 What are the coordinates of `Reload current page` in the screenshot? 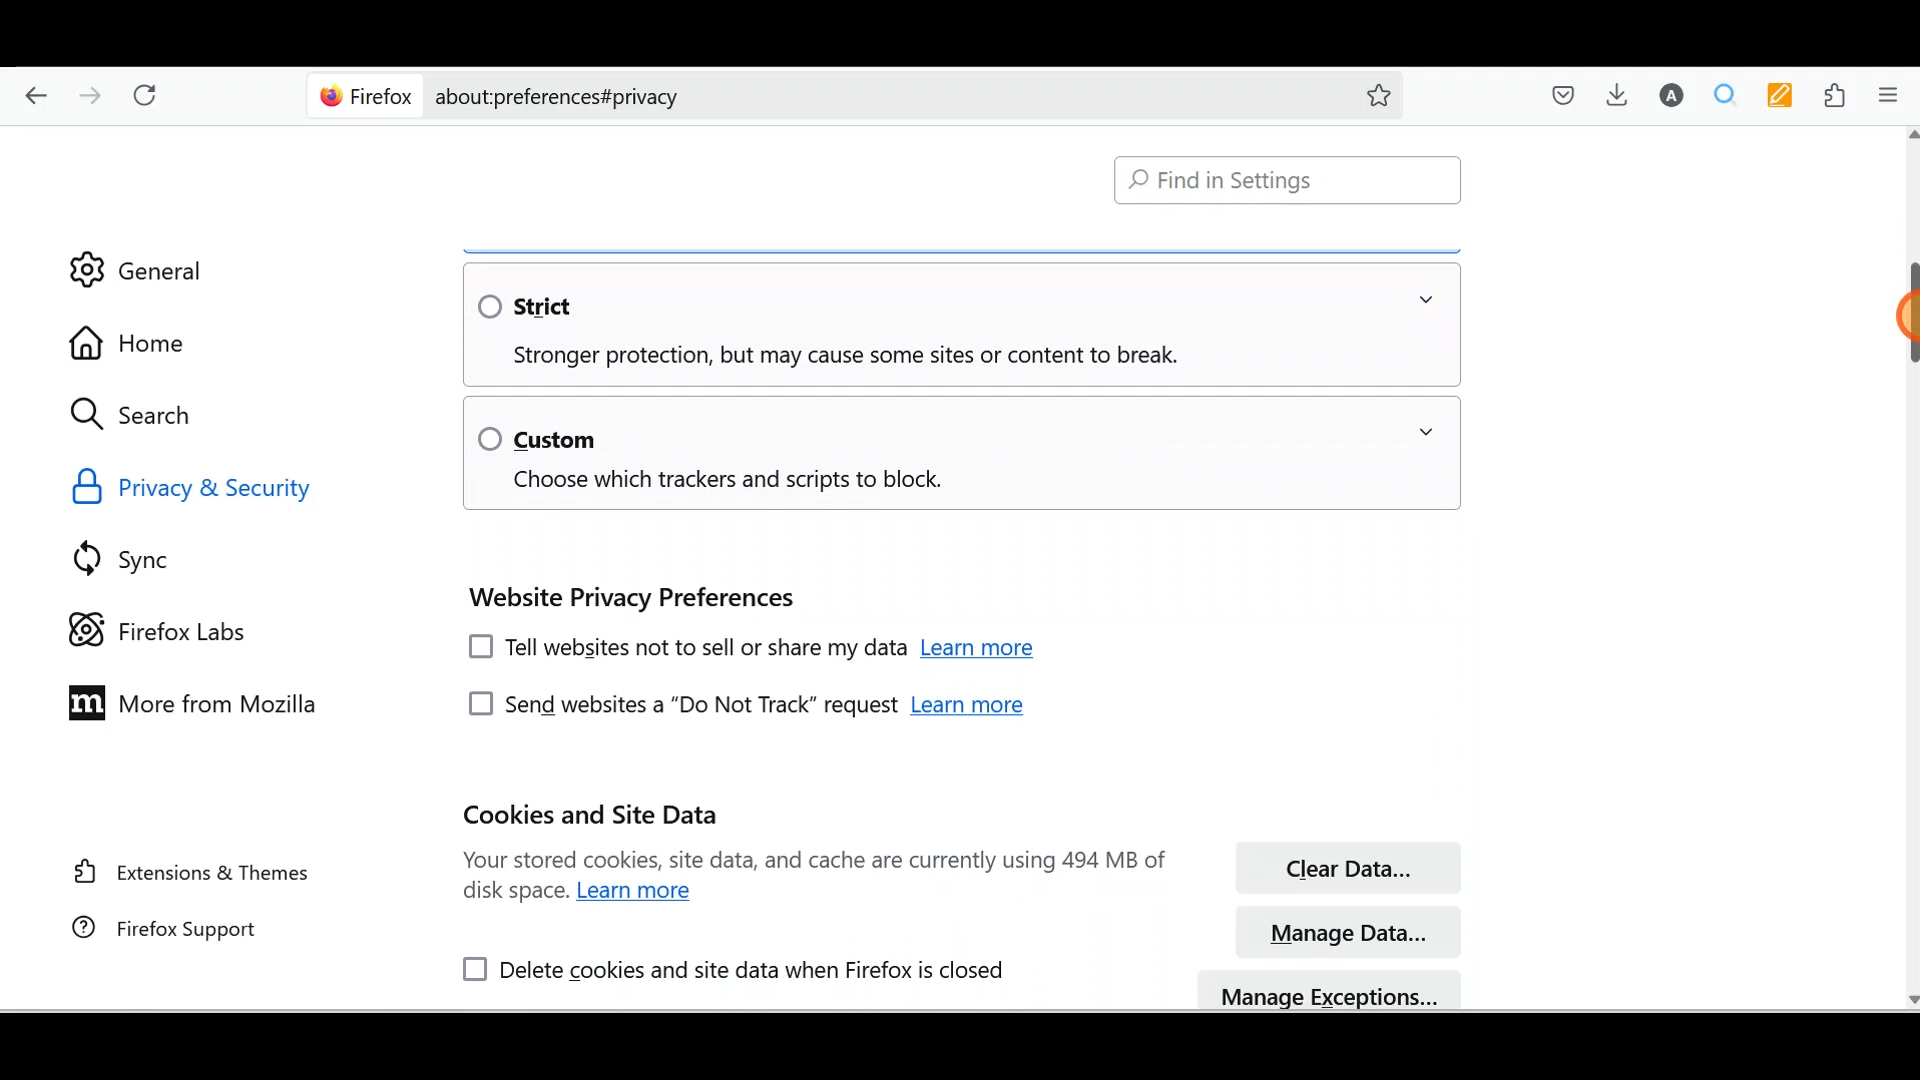 It's located at (147, 92).